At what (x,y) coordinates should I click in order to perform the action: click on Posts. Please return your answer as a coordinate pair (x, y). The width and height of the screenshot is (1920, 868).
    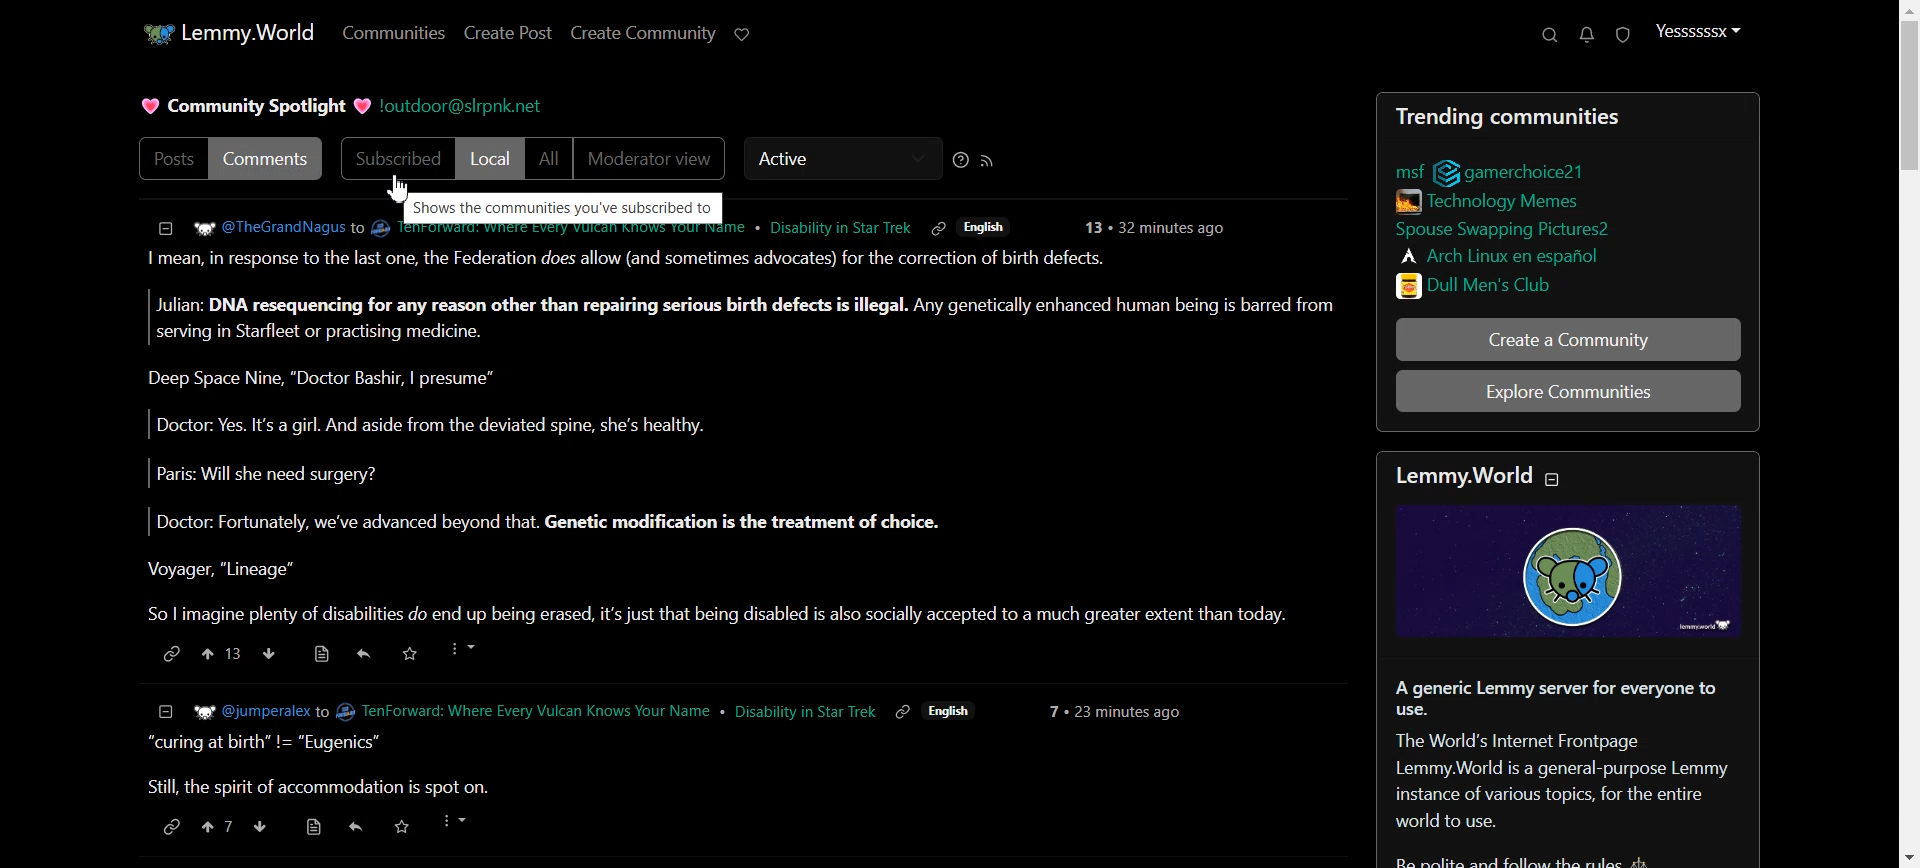
    Looking at the image, I should click on (170, 158).